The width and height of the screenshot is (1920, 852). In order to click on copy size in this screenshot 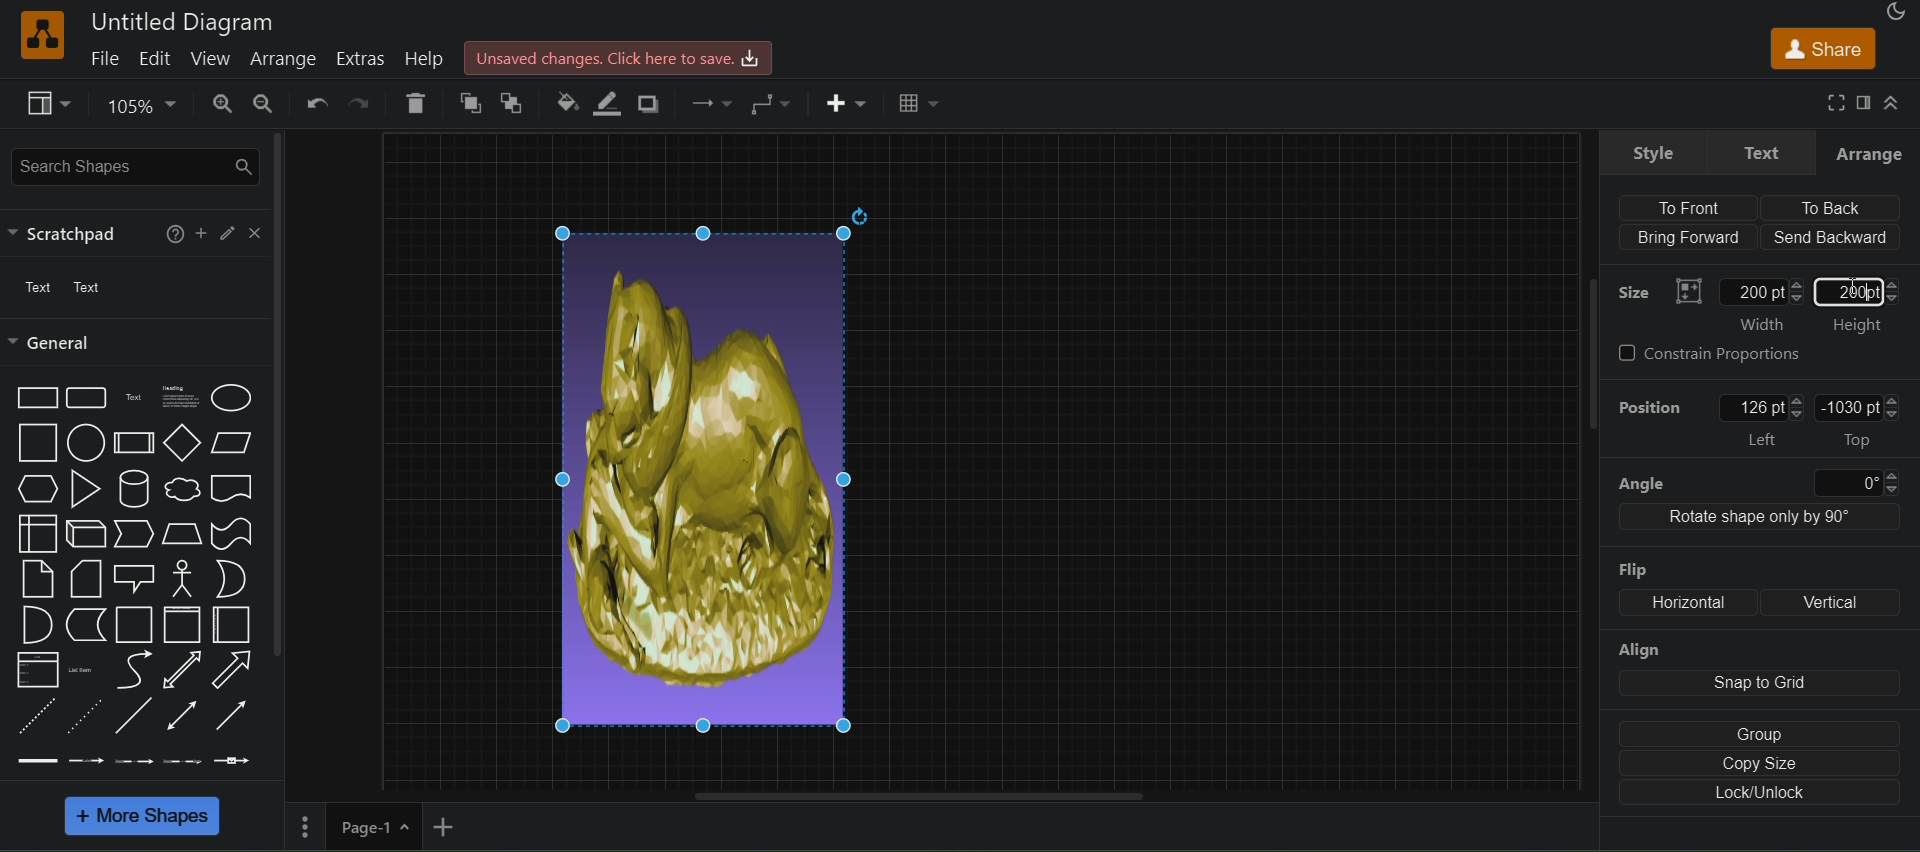, I will do `click(1759, 765)`.